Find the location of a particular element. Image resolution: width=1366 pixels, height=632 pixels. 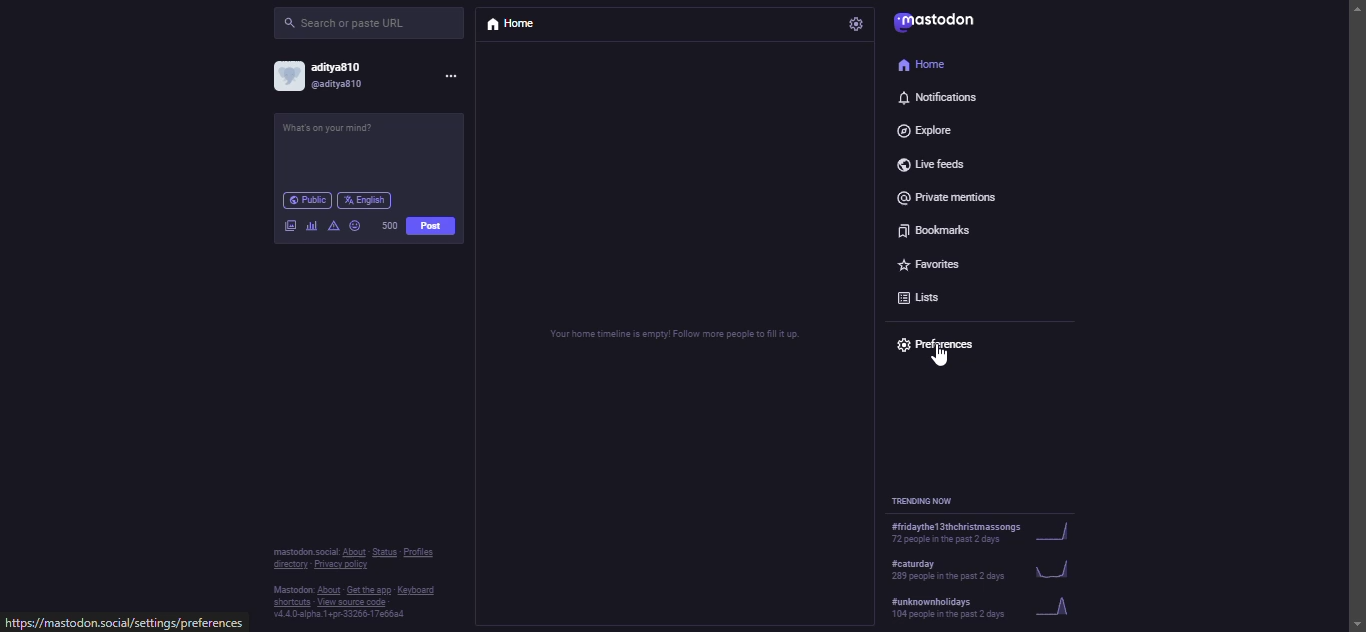

trending is located at coordinates (927, 499).